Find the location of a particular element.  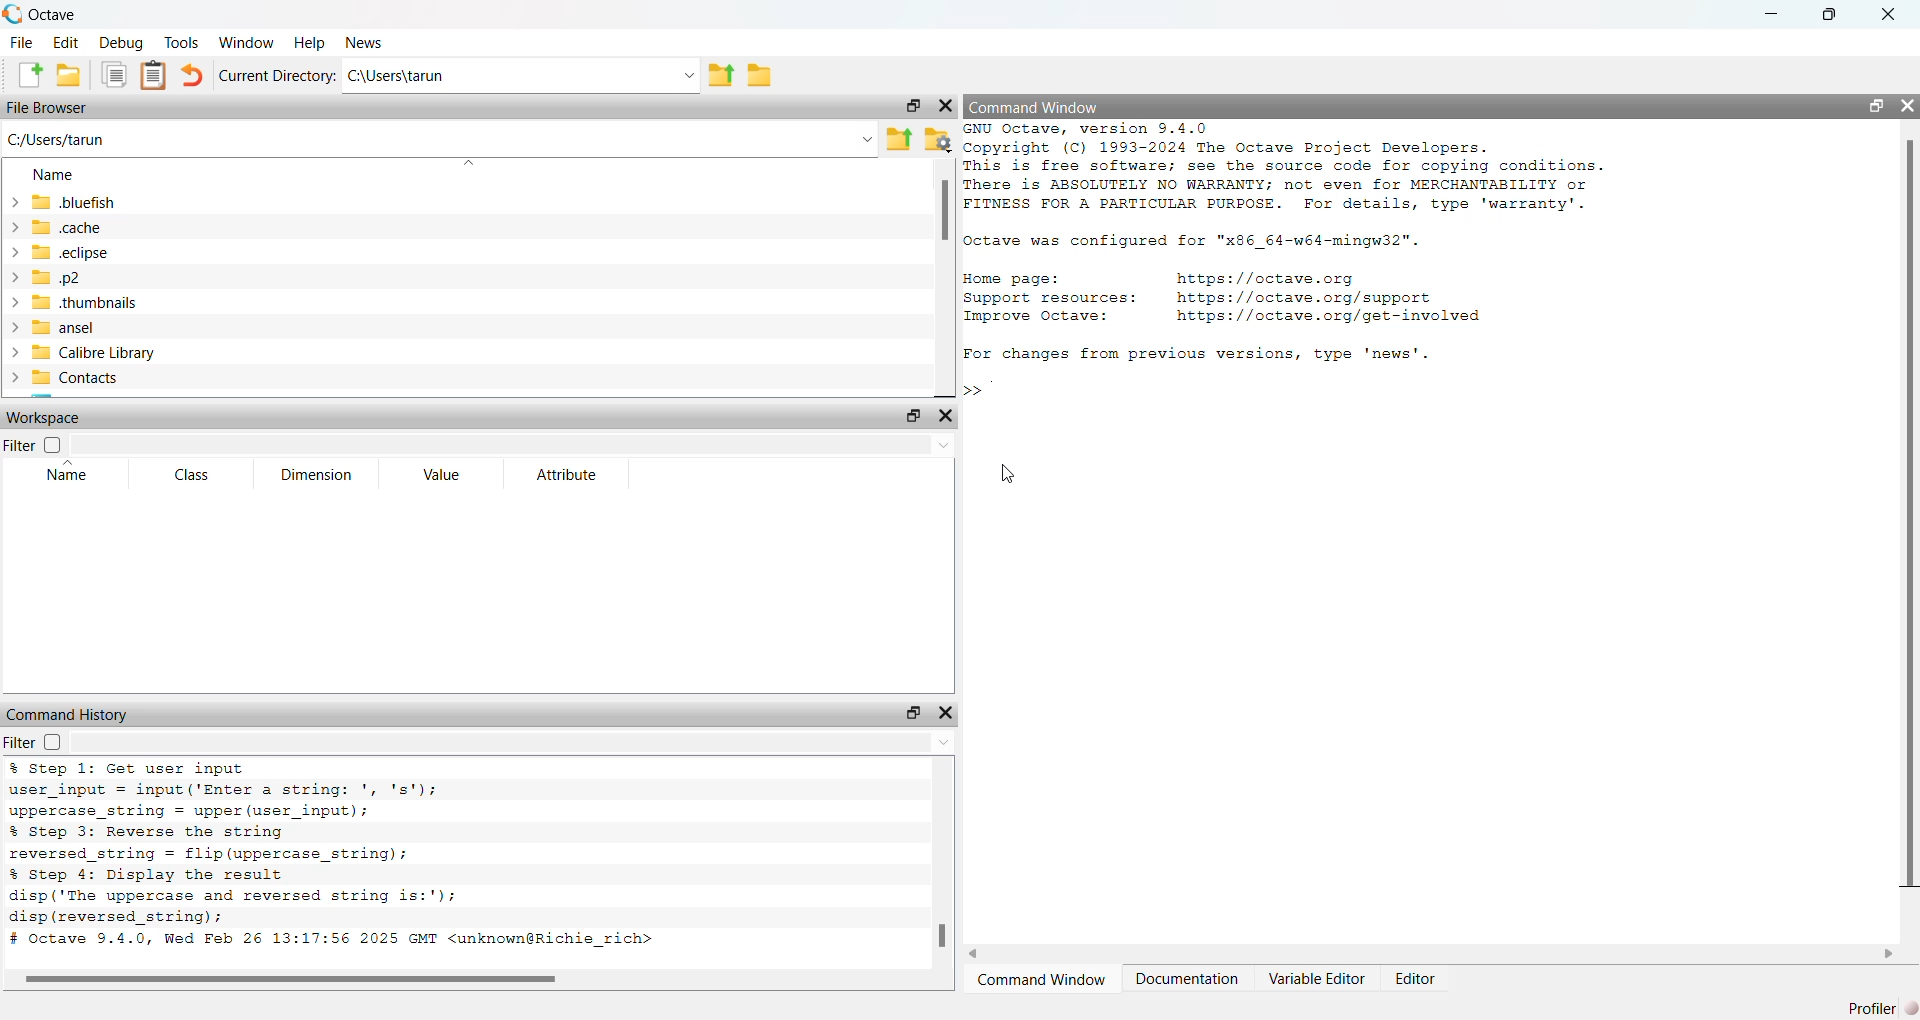

move left is located at coordinates (977, 952).